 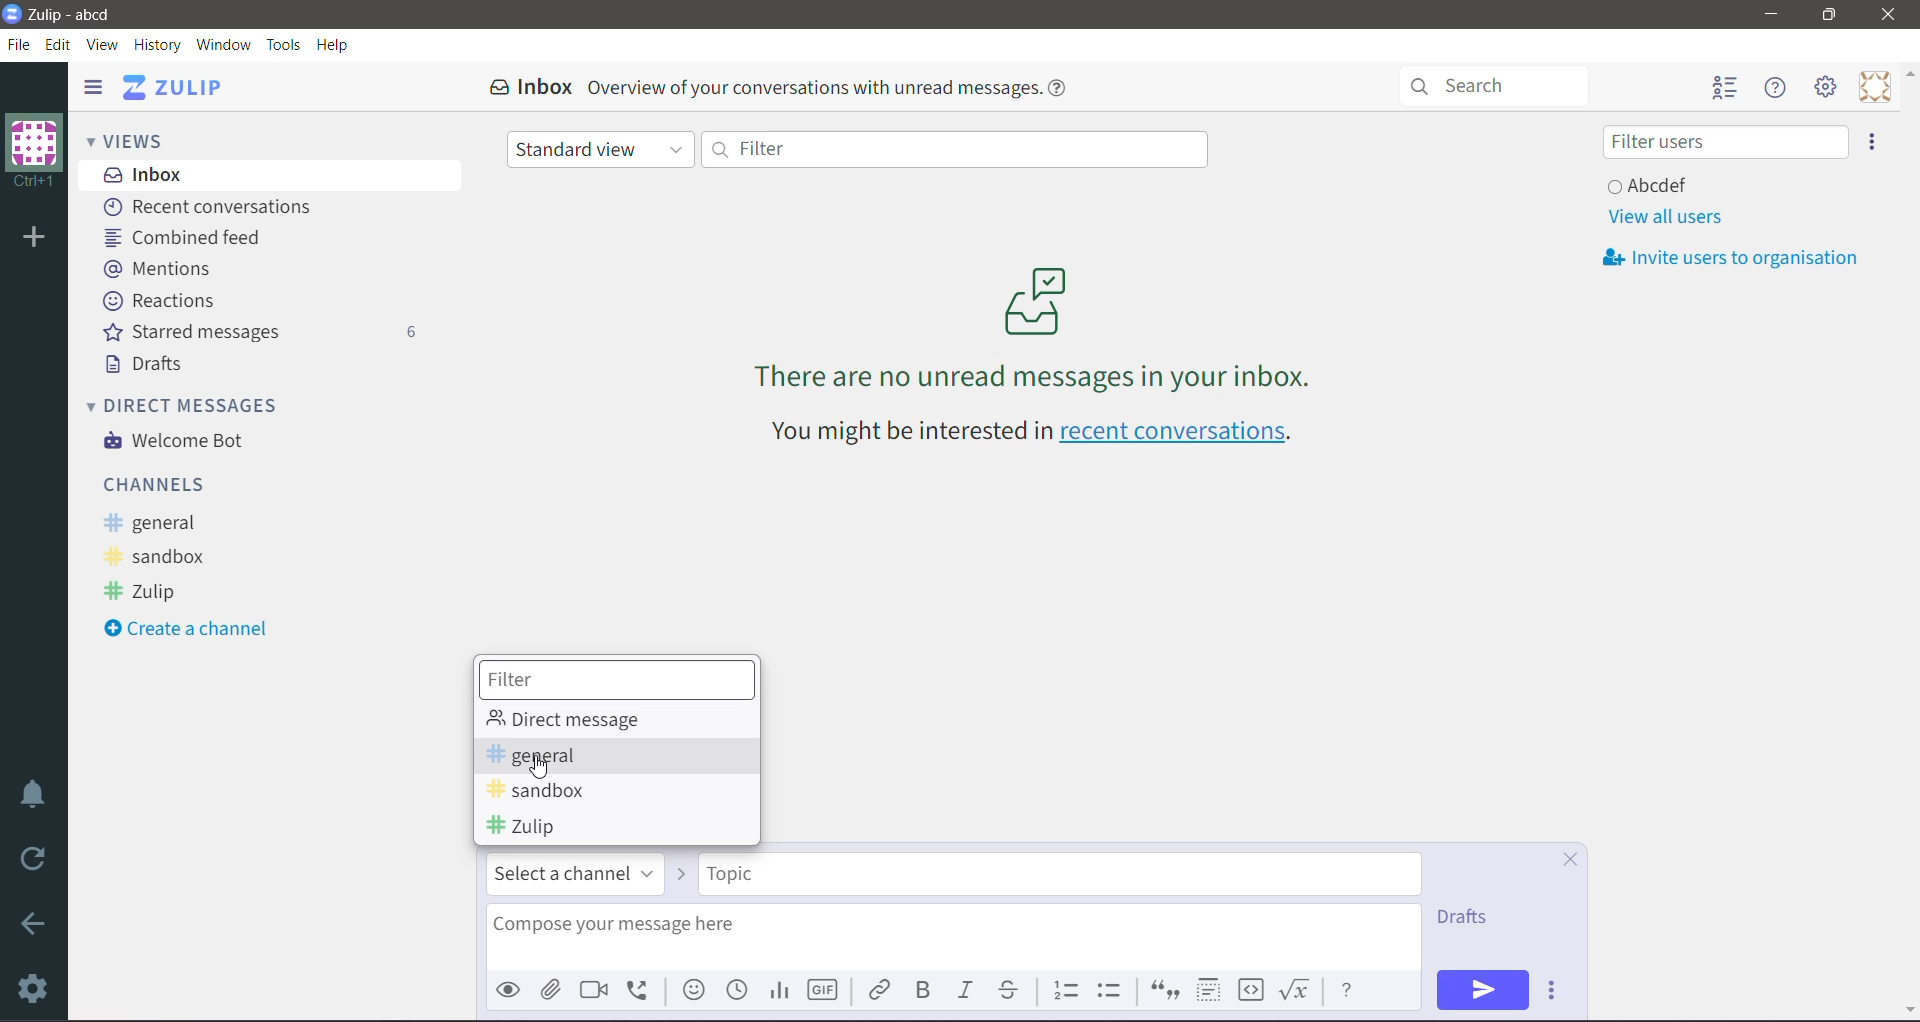 I want to click on Minimize, so click(x=1772, y=14).